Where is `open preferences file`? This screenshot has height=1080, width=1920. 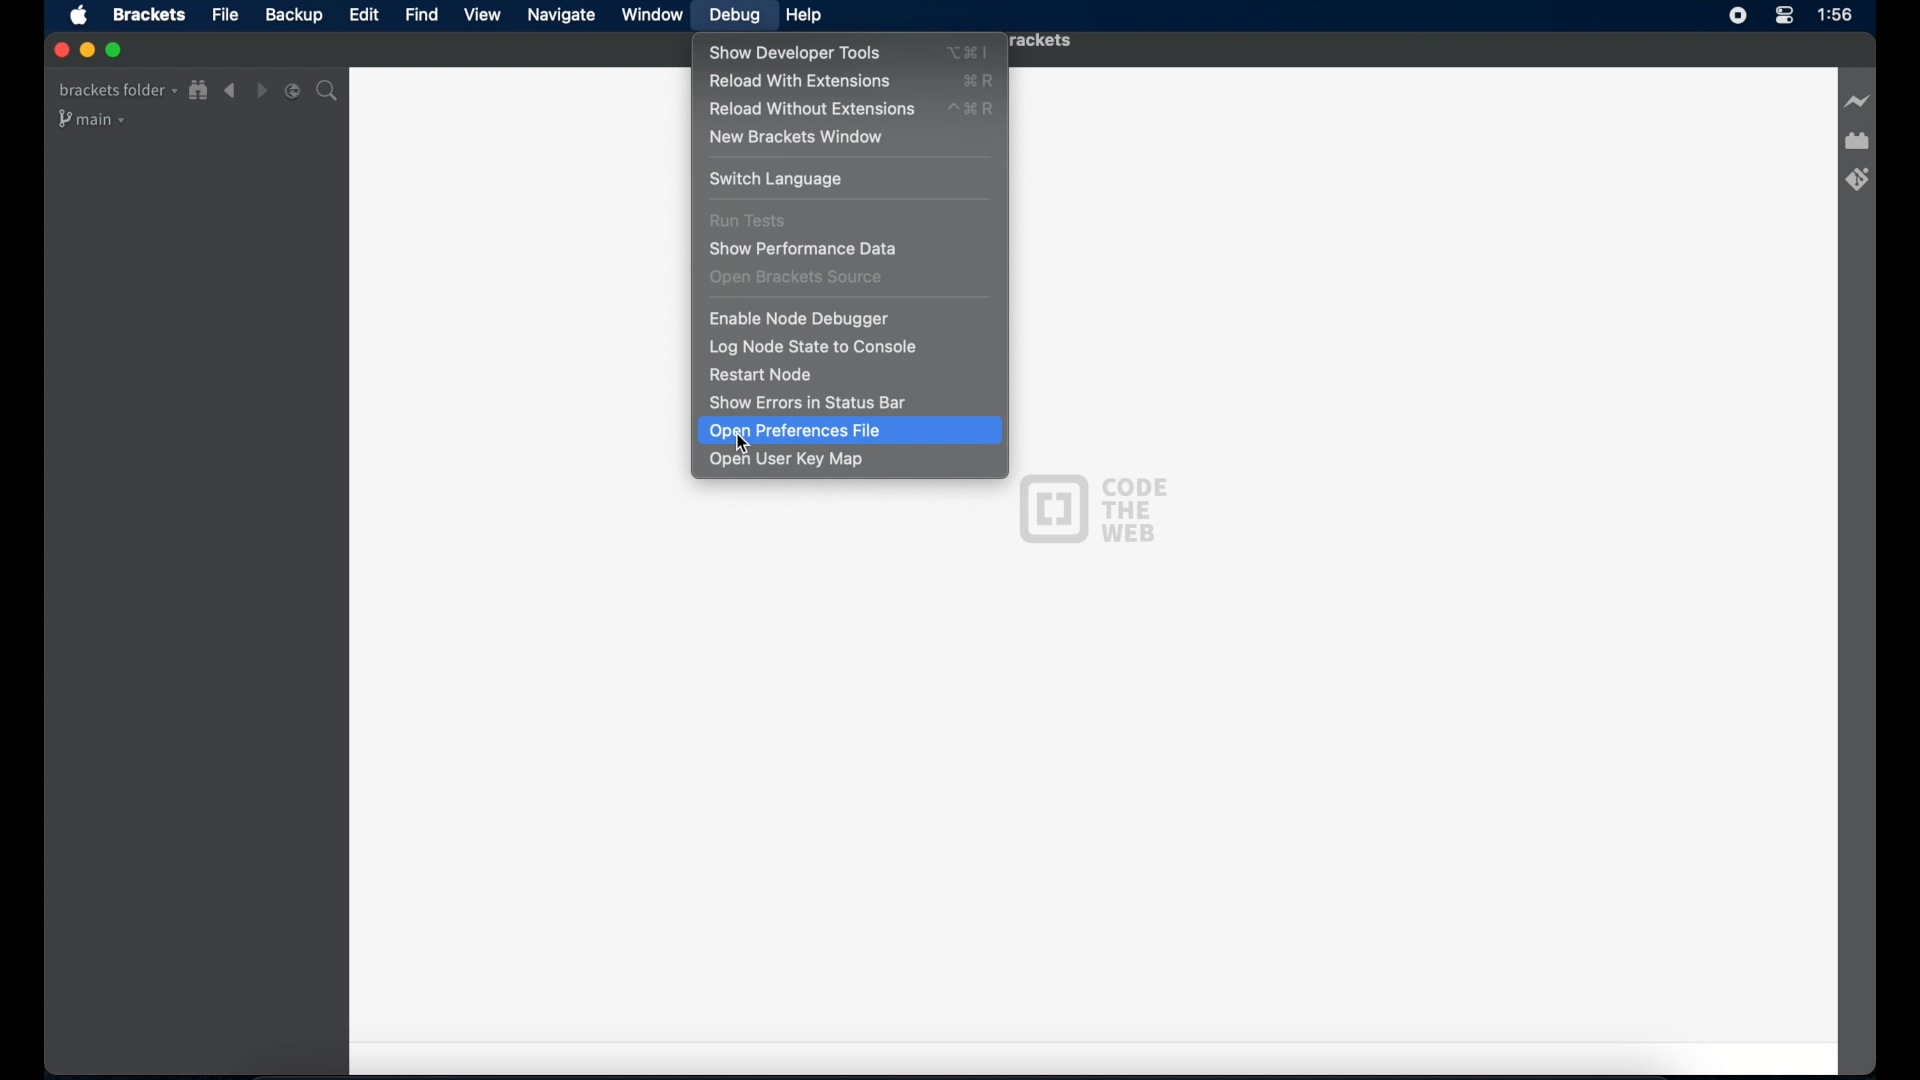
open preferences file is located at coordinates (851, 430).